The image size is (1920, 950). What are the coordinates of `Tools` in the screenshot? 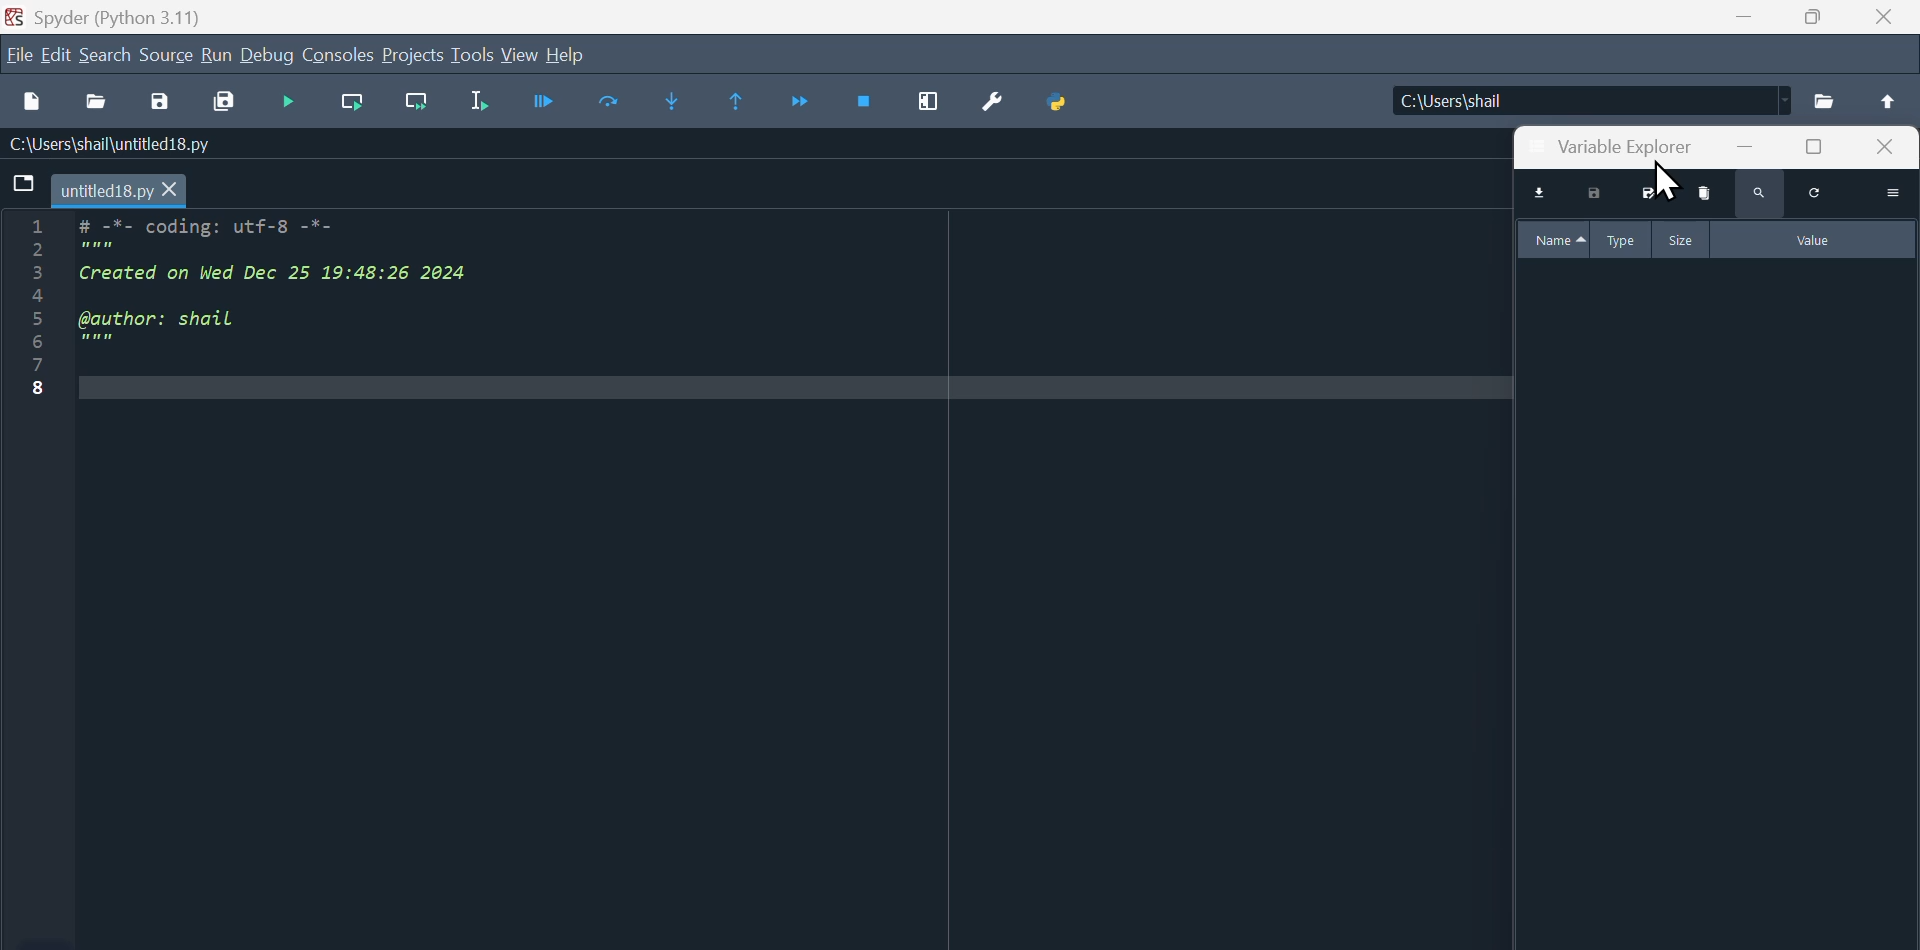 It's located at (471, 56).